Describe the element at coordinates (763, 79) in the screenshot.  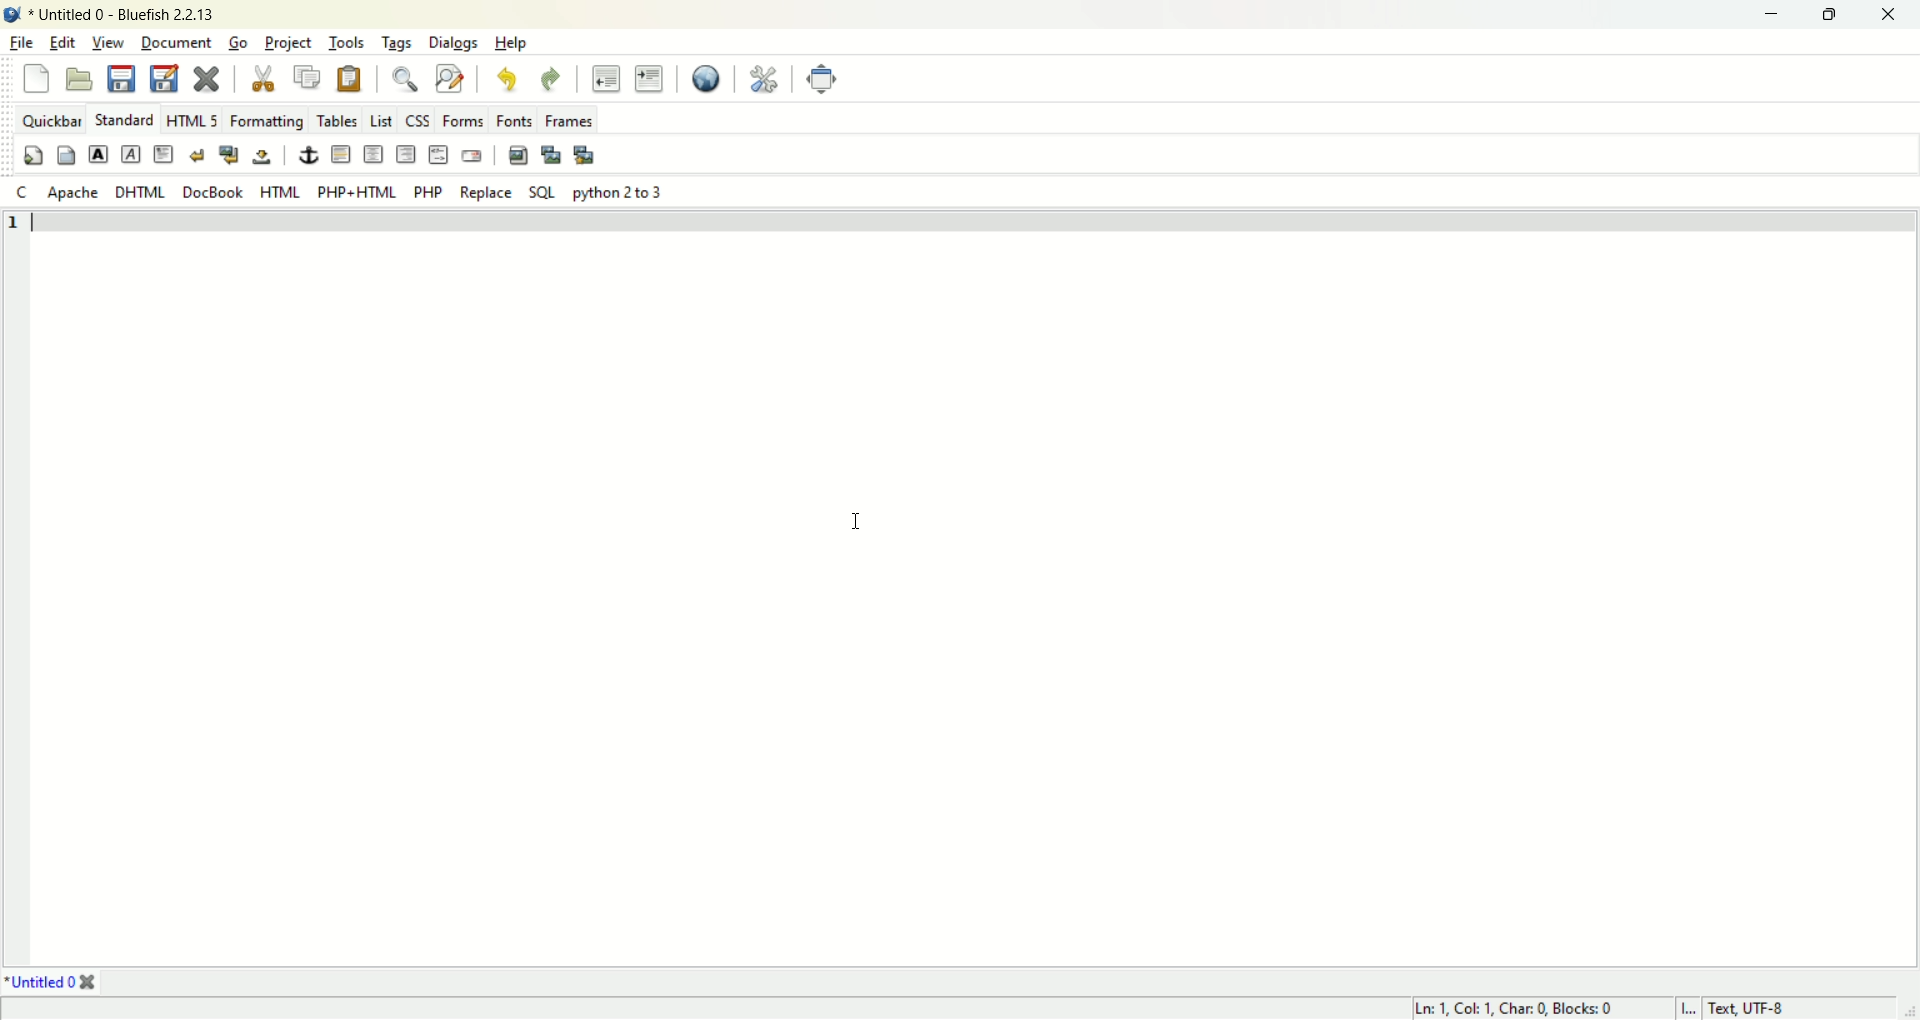
I see `preferences` at that location.